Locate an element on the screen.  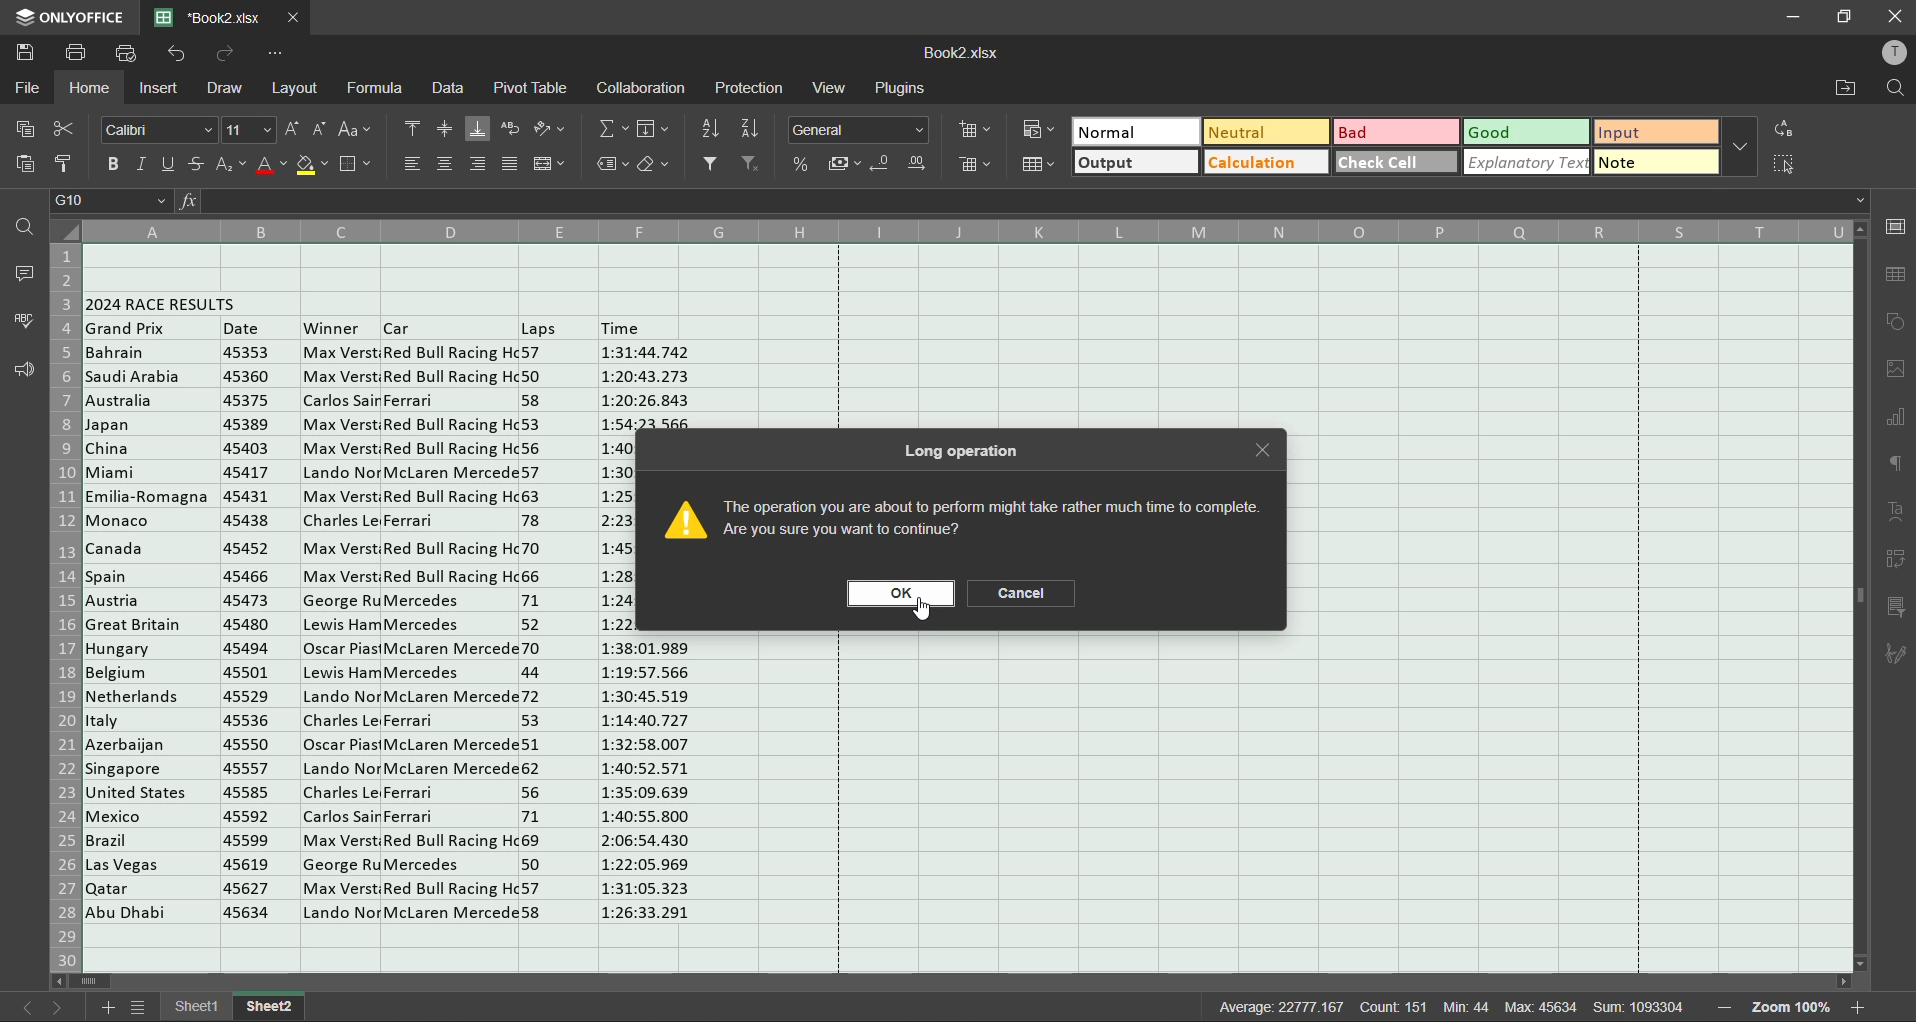
collaboration is located at coordinates (640, 88).